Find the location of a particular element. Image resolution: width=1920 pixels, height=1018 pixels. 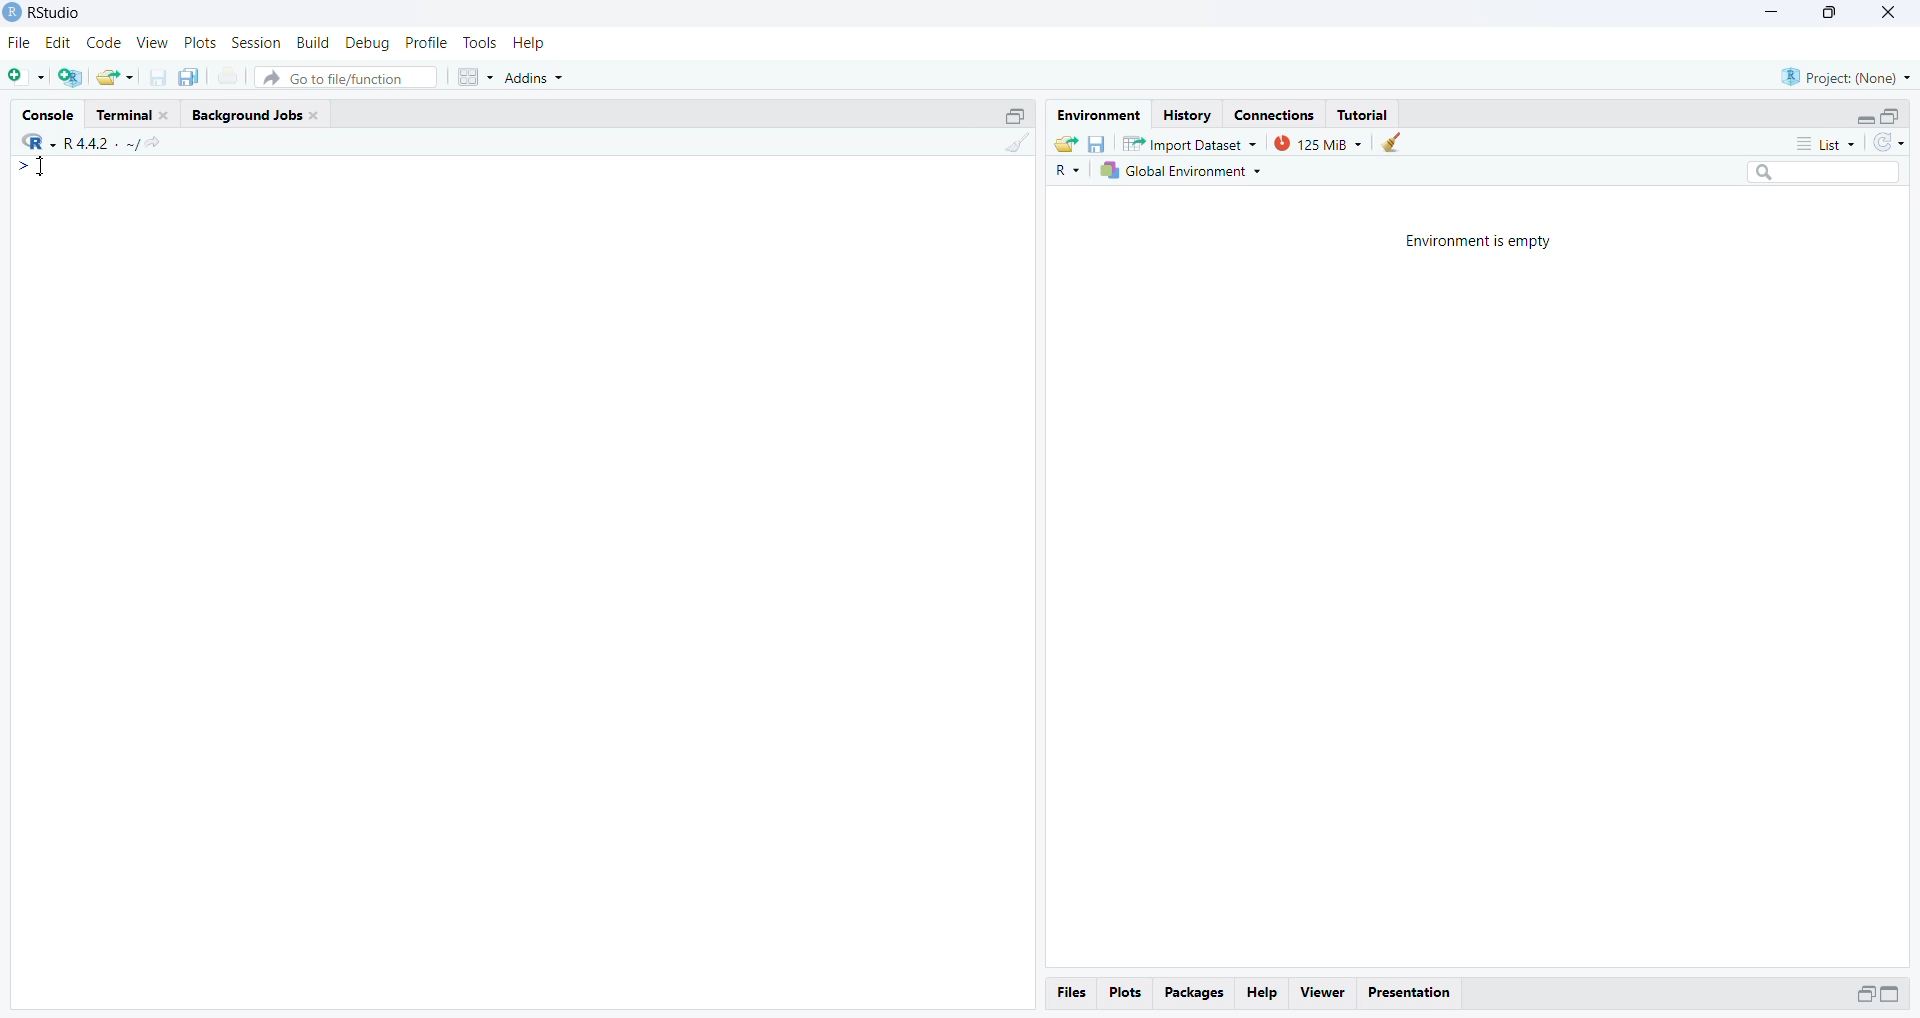

Edit is located at coordinates (60, 43).